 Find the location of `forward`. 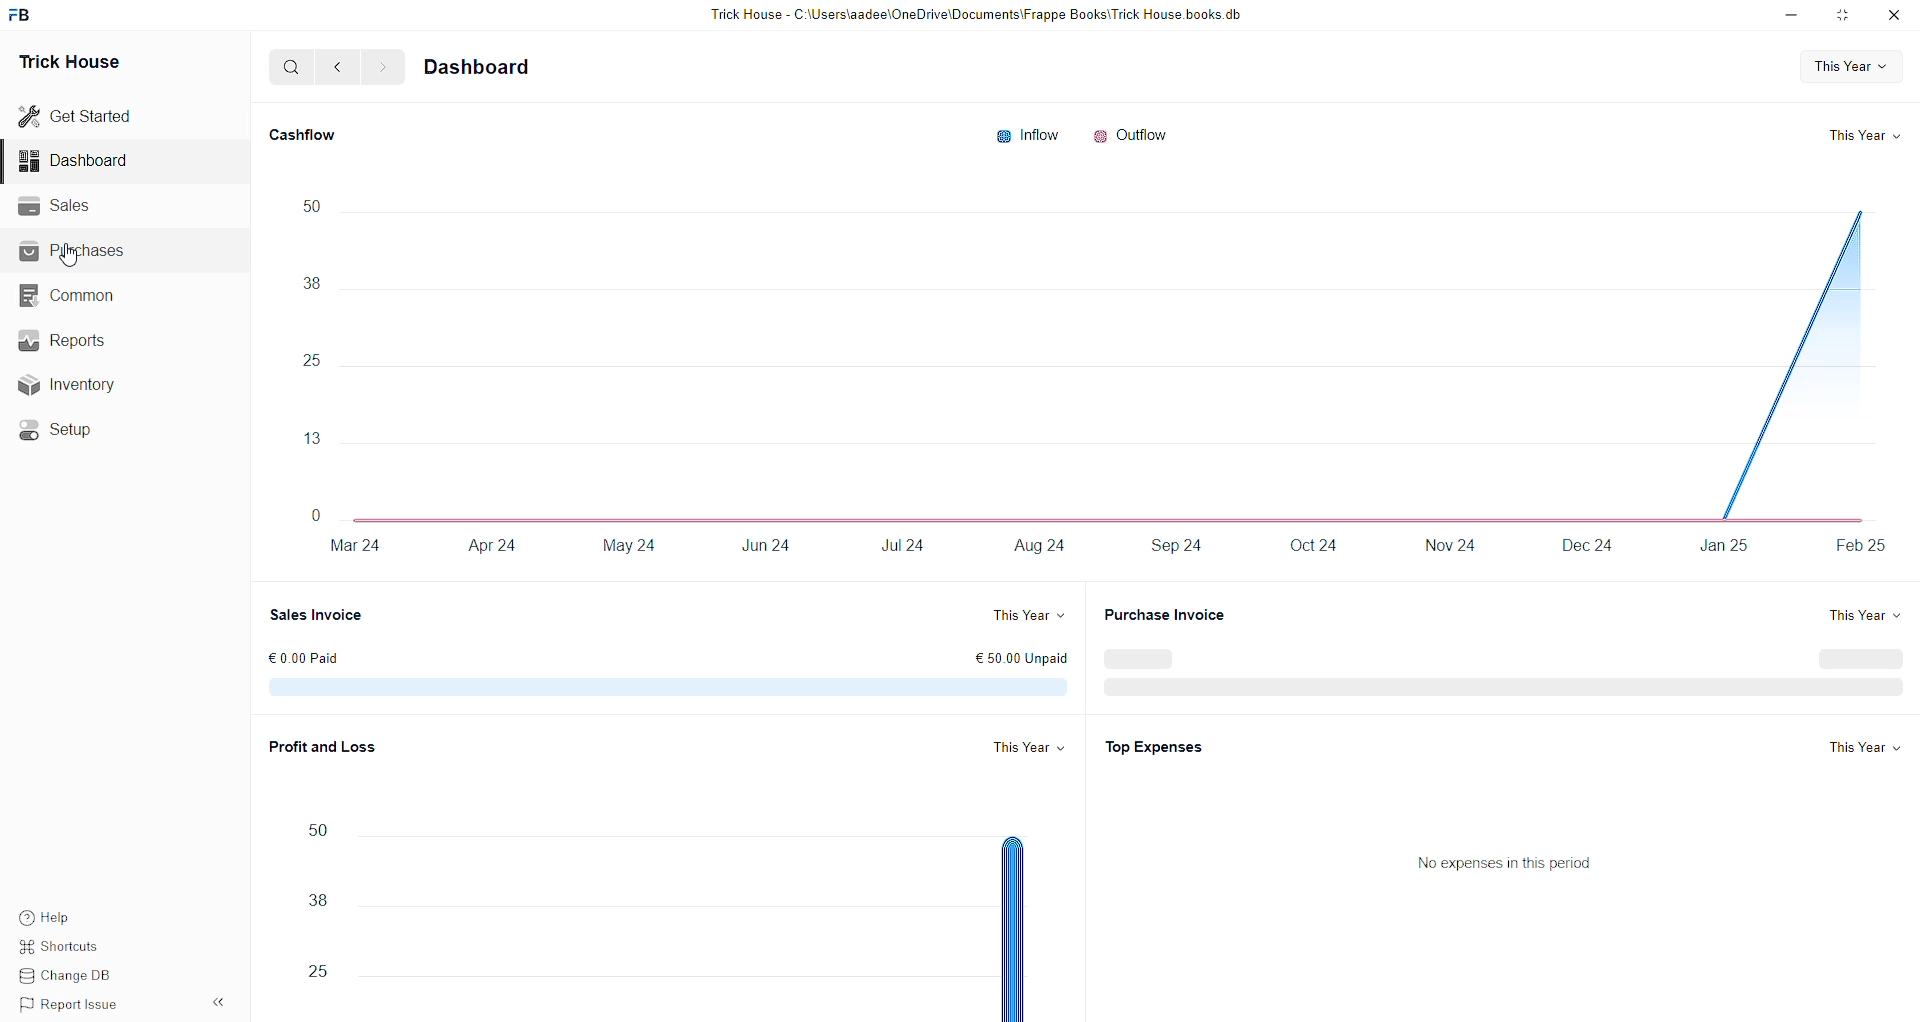

forward is located at coordinates (381, 68).